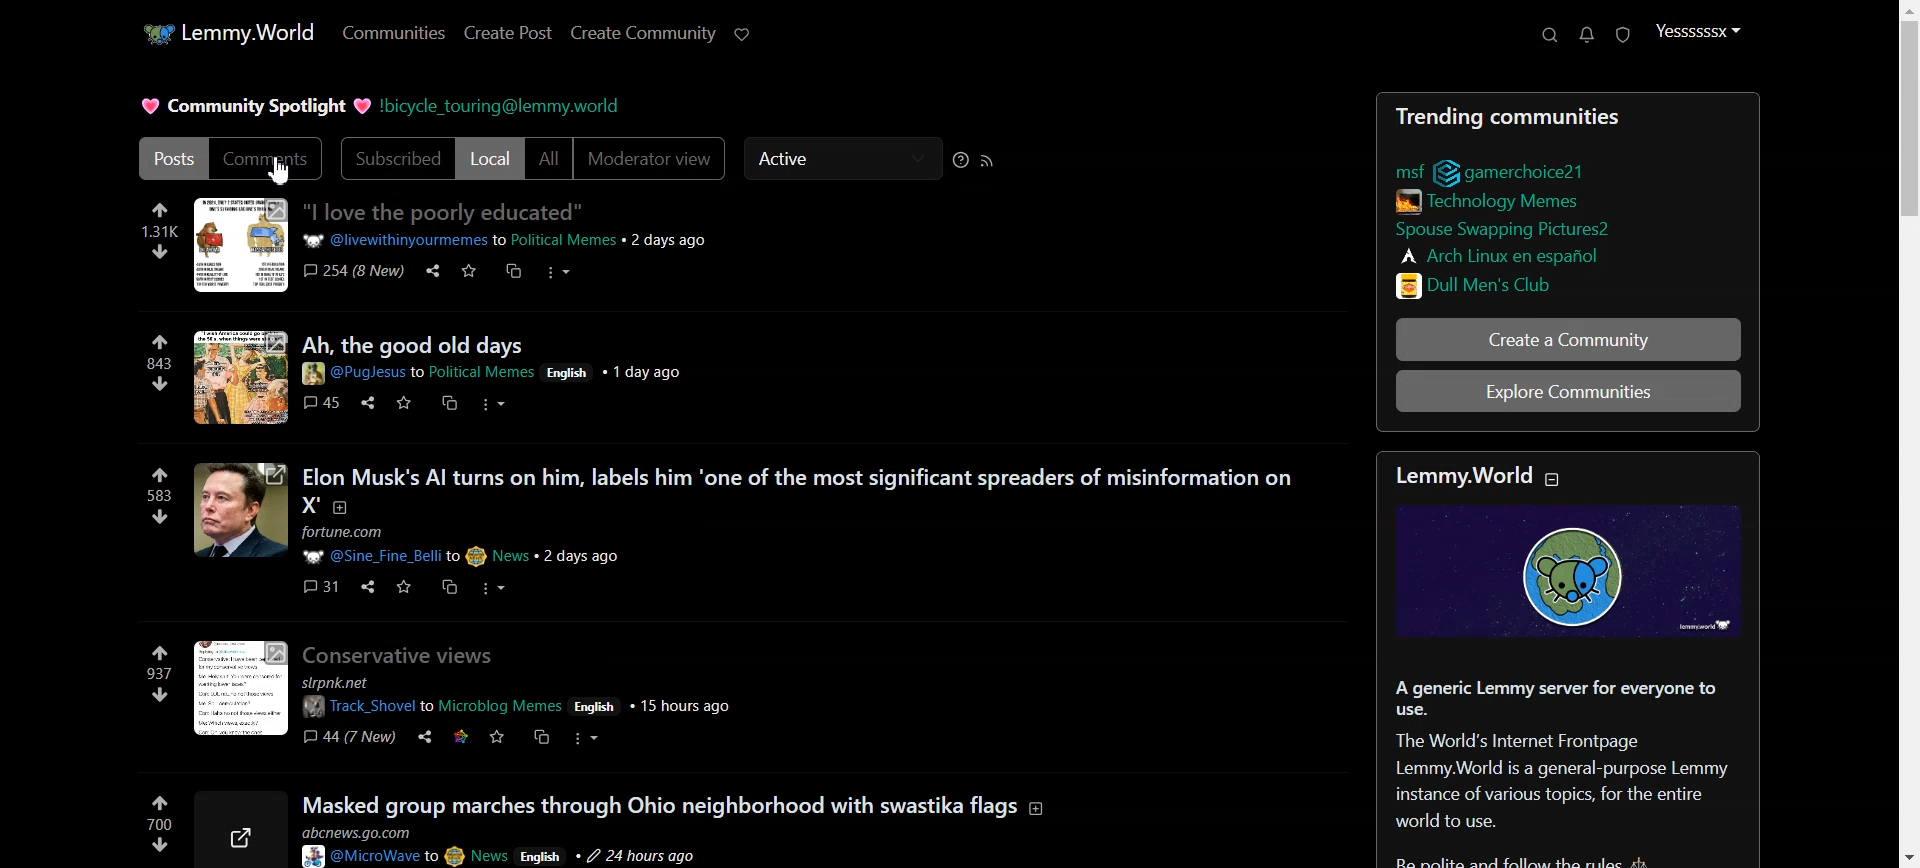 The height and width of the screenshot is (868, 1920). Describe the element at coordinates (425, 734) in the screenshot. I see `share` at that location.